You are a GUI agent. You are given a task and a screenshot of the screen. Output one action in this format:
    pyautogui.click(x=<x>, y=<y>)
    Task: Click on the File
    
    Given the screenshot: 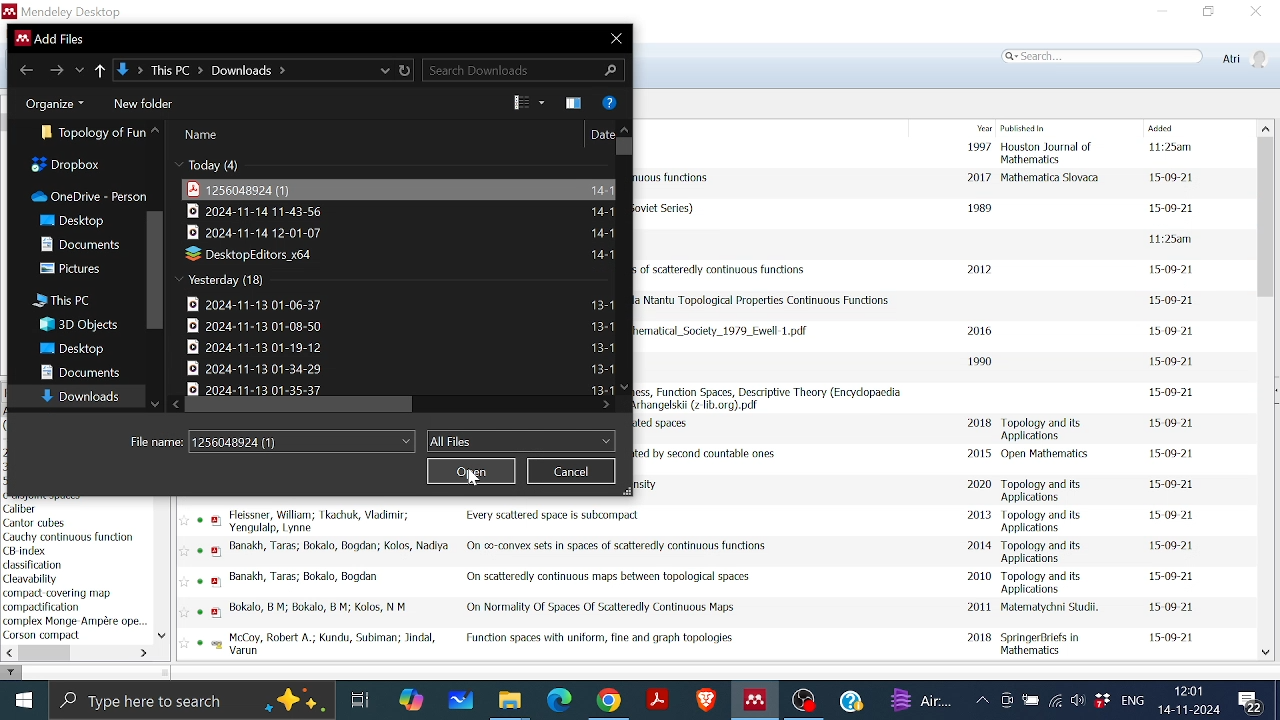 What is the action you would take?
    pyautogui.click(x=601, y=214)
    